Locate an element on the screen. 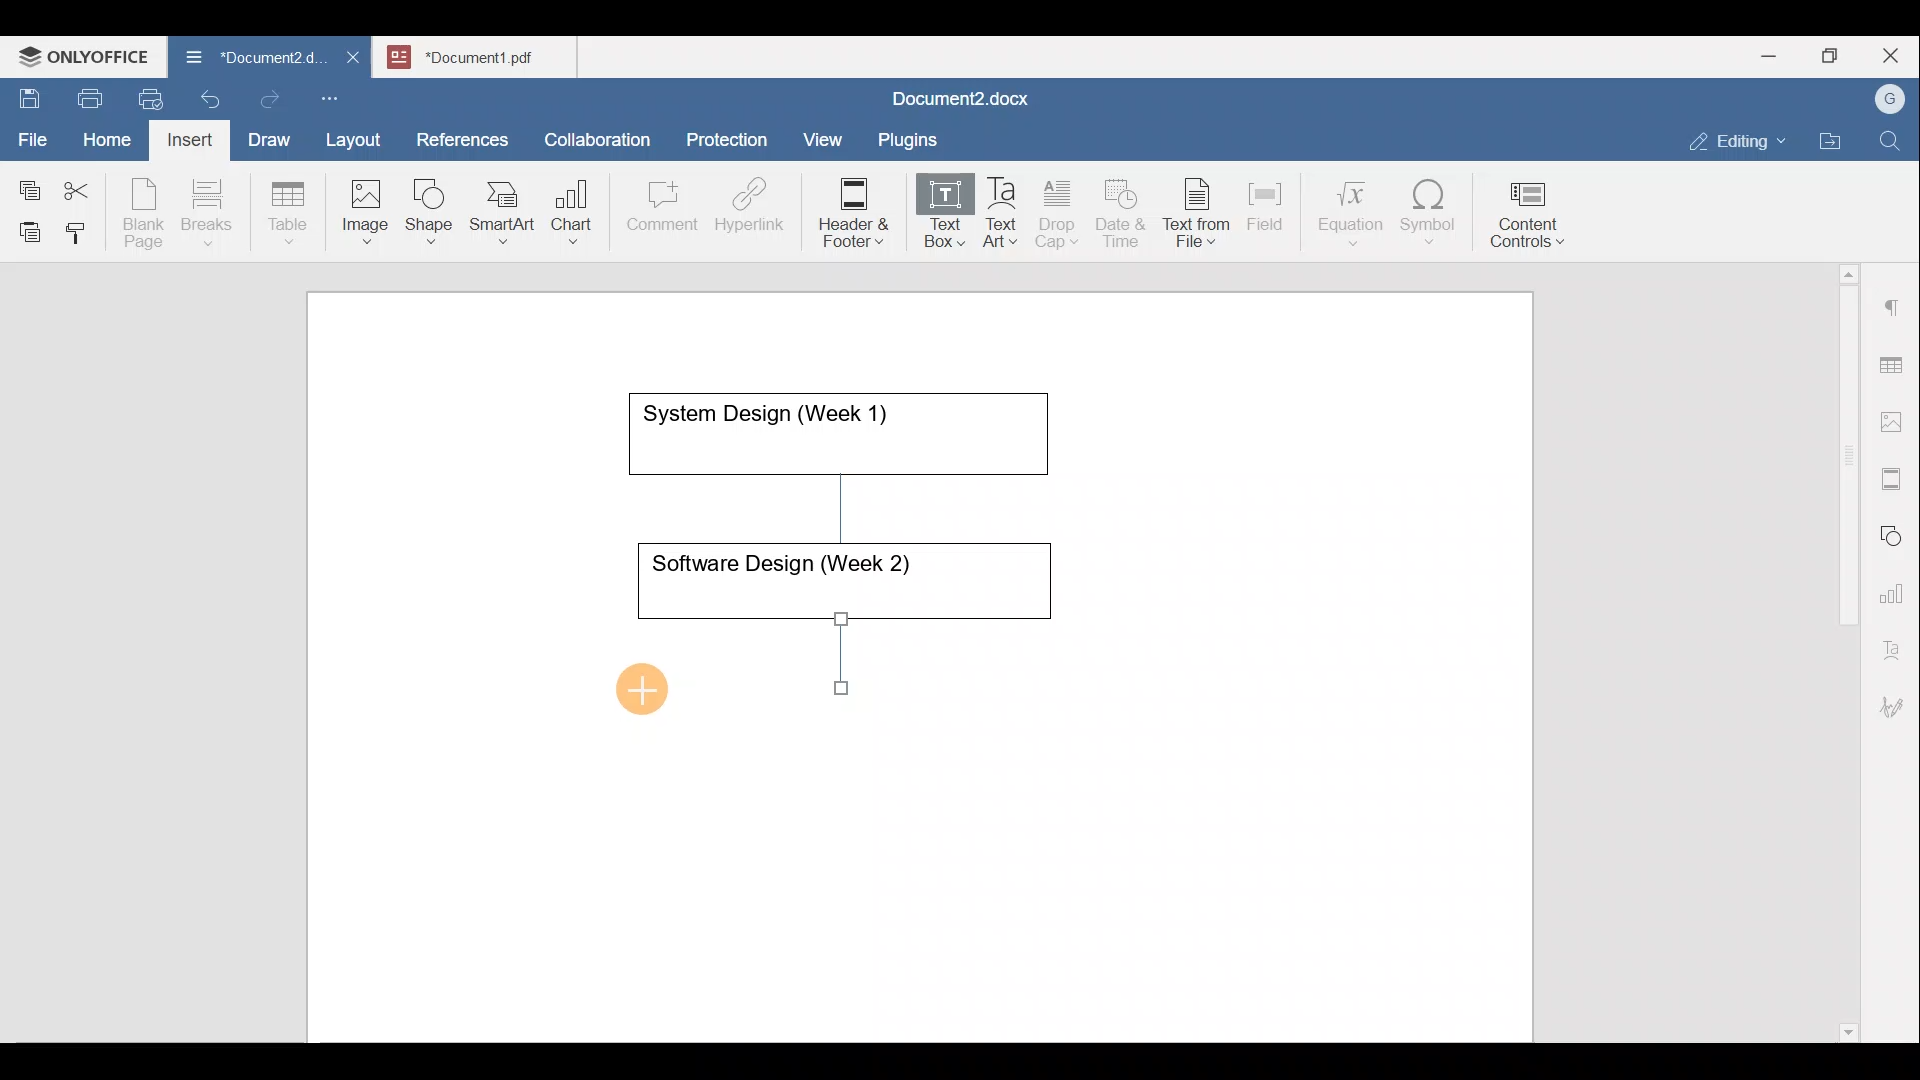  Table settings is located at coordinates (1895, 363).